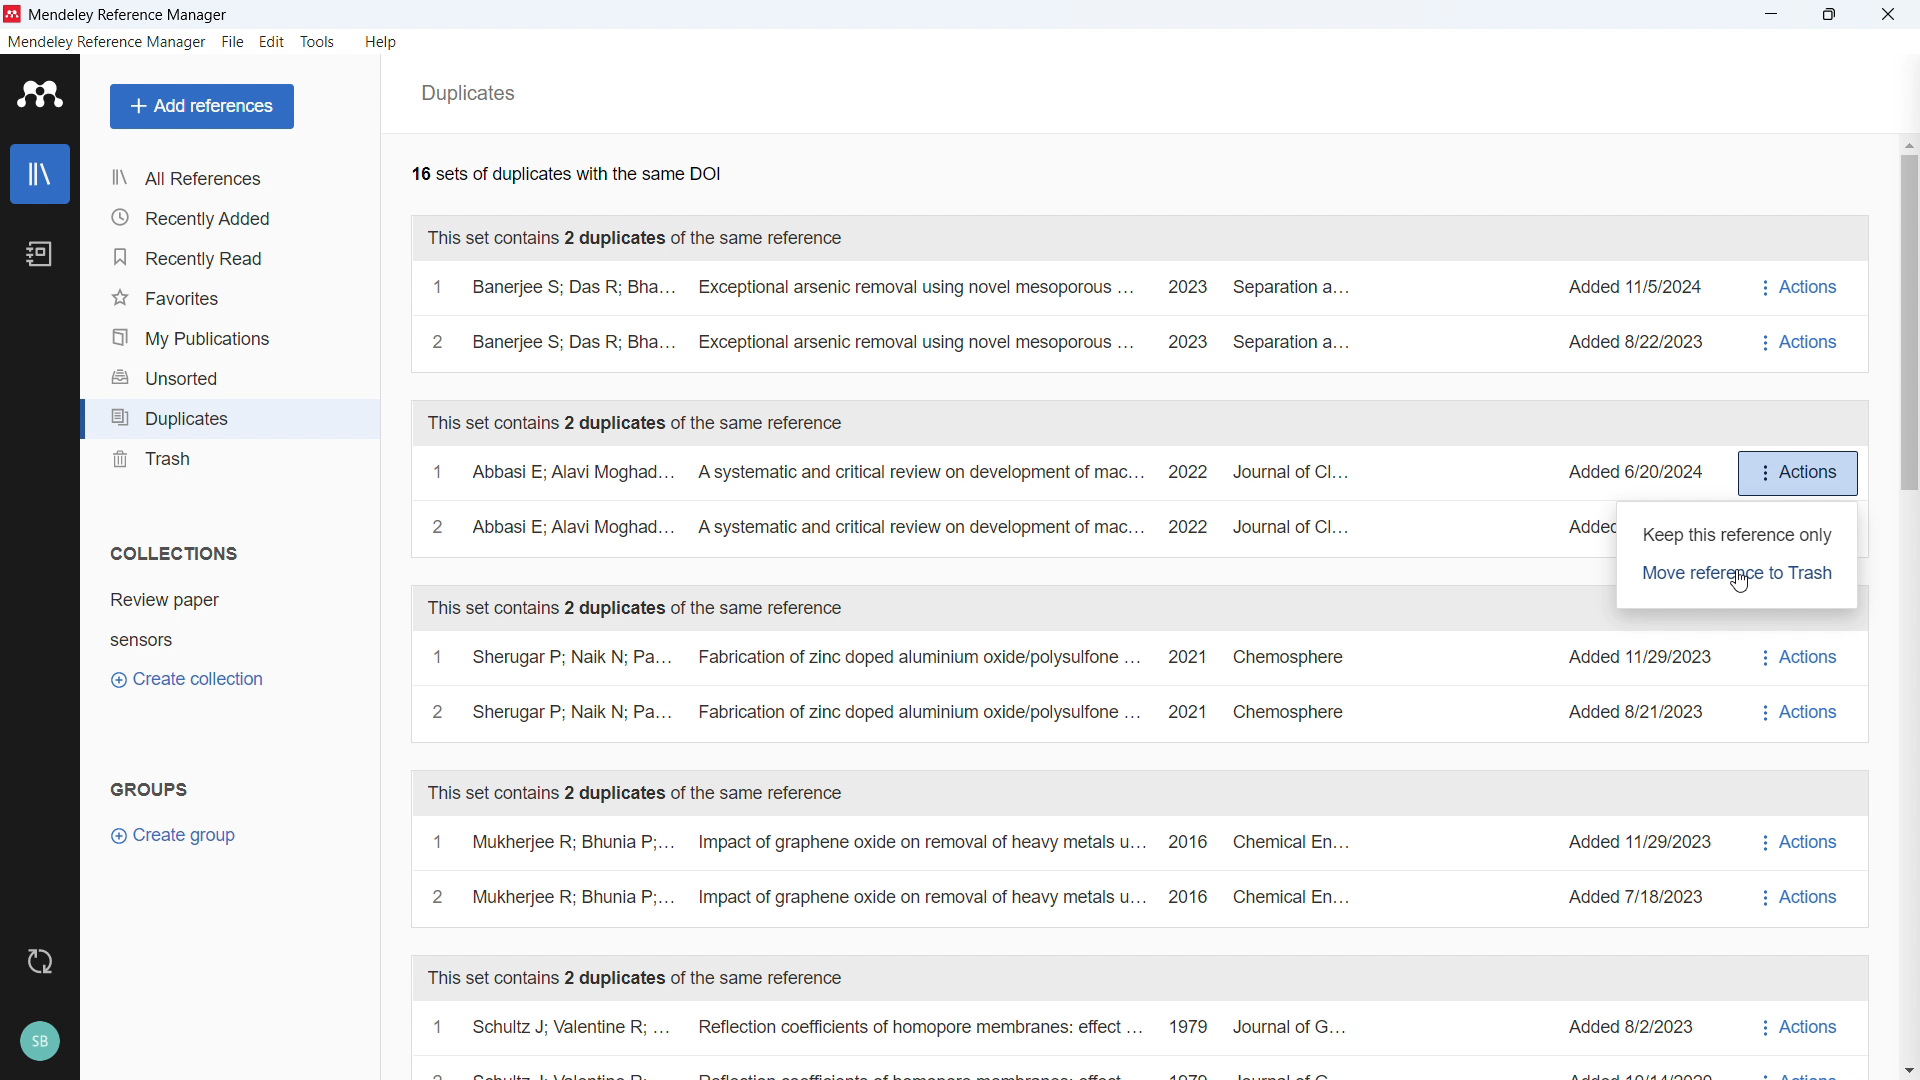 The height and width of the screenshot is (1080, 1920). I want to click on actions, so click(1803, 1042).